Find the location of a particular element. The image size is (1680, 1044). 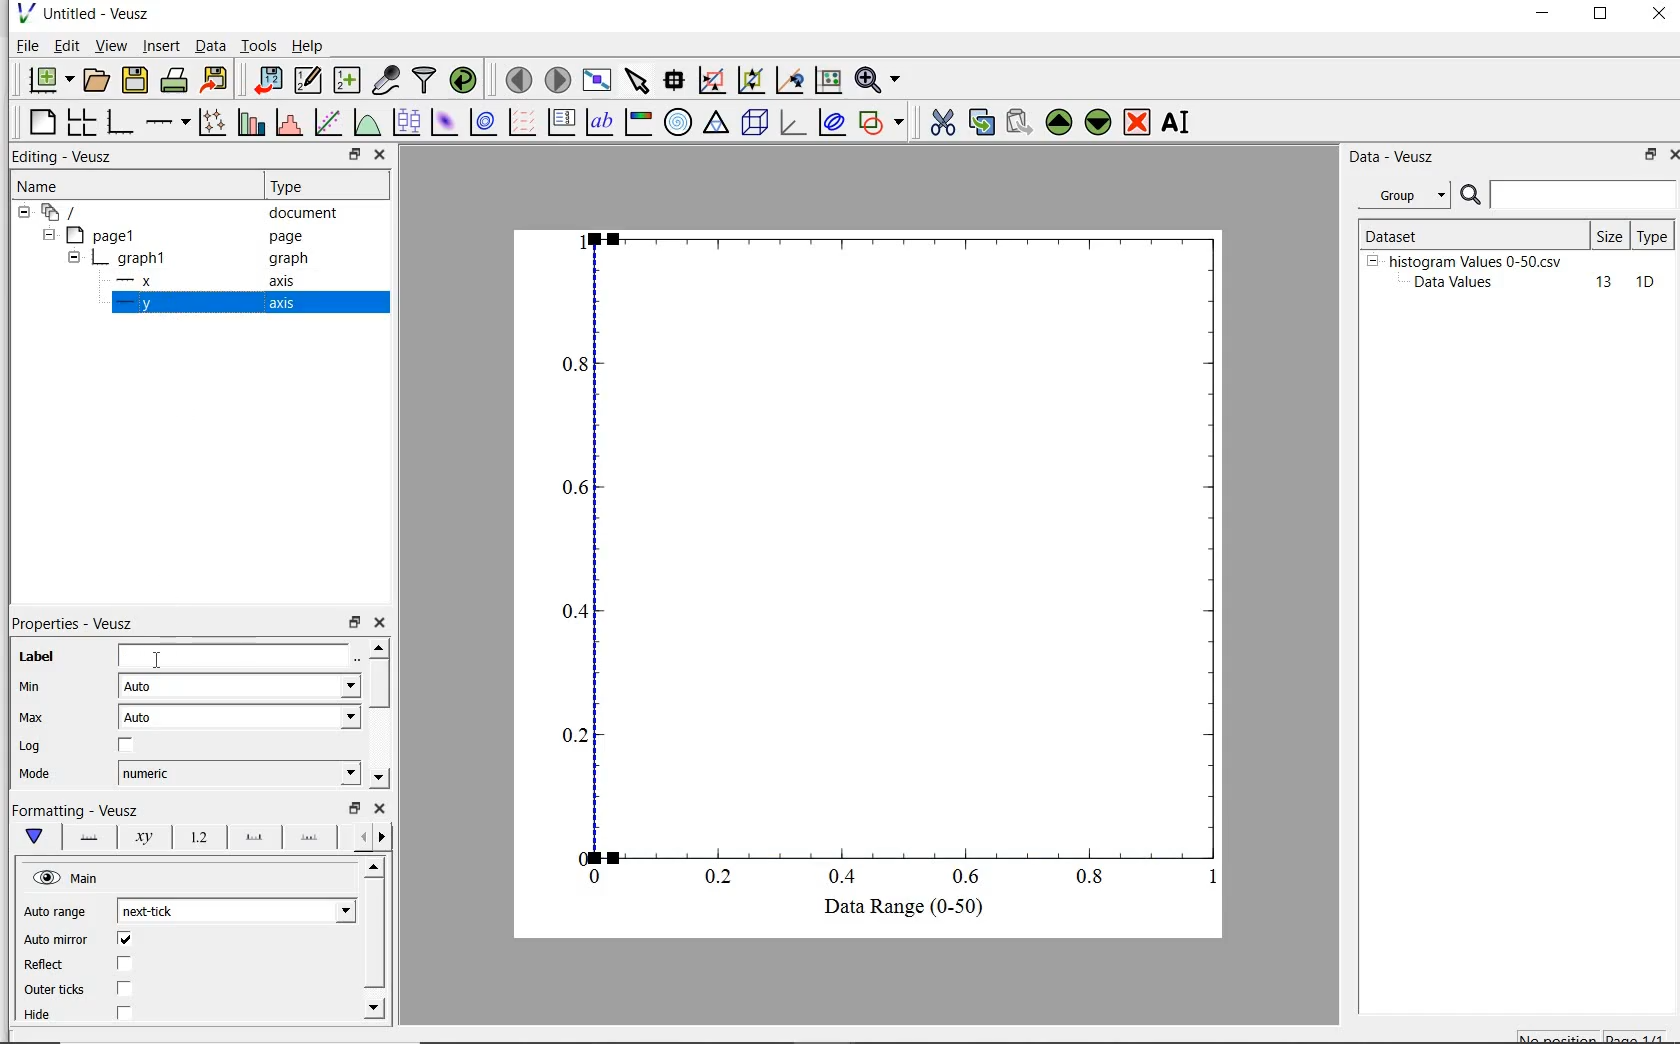

ternary graph is located at coordinates (717, 124).